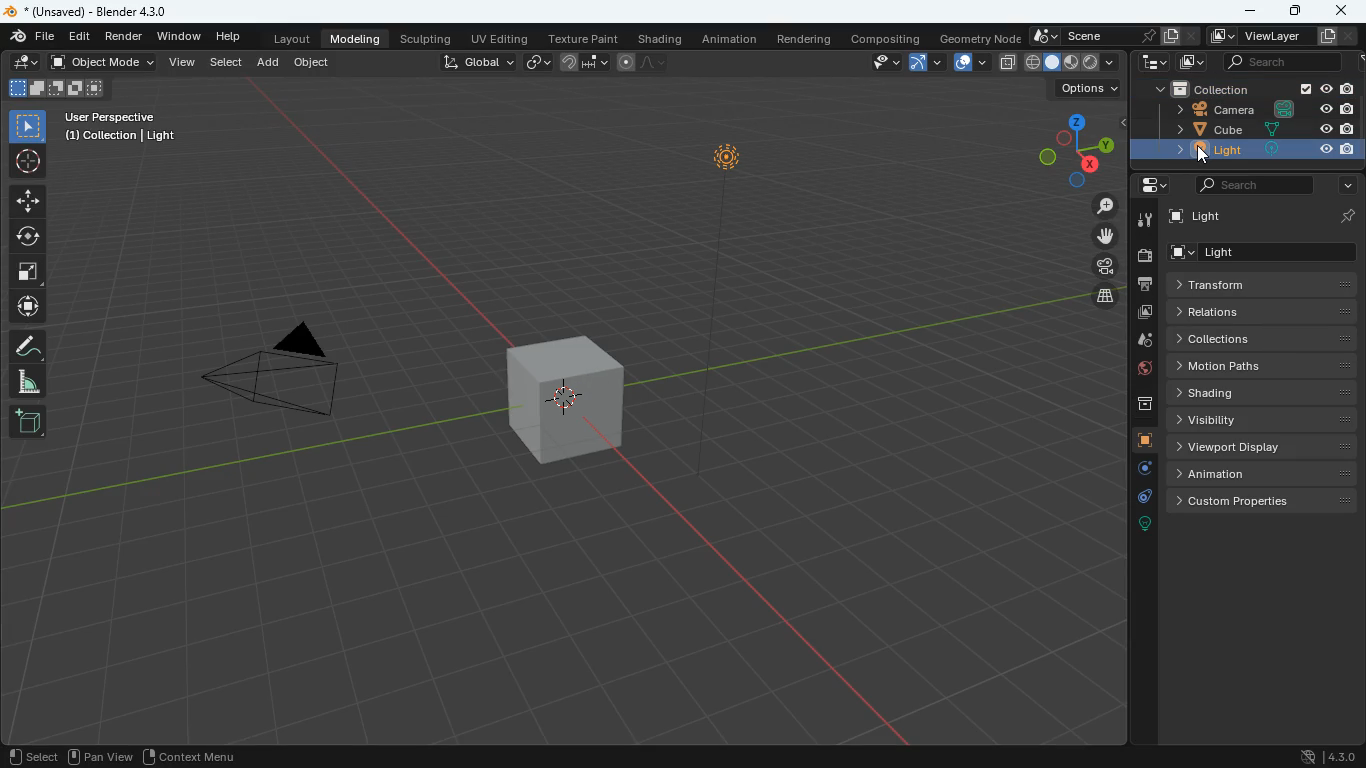 Image resolution: width=1366 pixels, height=768 pixels. What do you see at coordinates (26, 309) in the screenshot?
I see `aim` at bounding box center [26, 309].